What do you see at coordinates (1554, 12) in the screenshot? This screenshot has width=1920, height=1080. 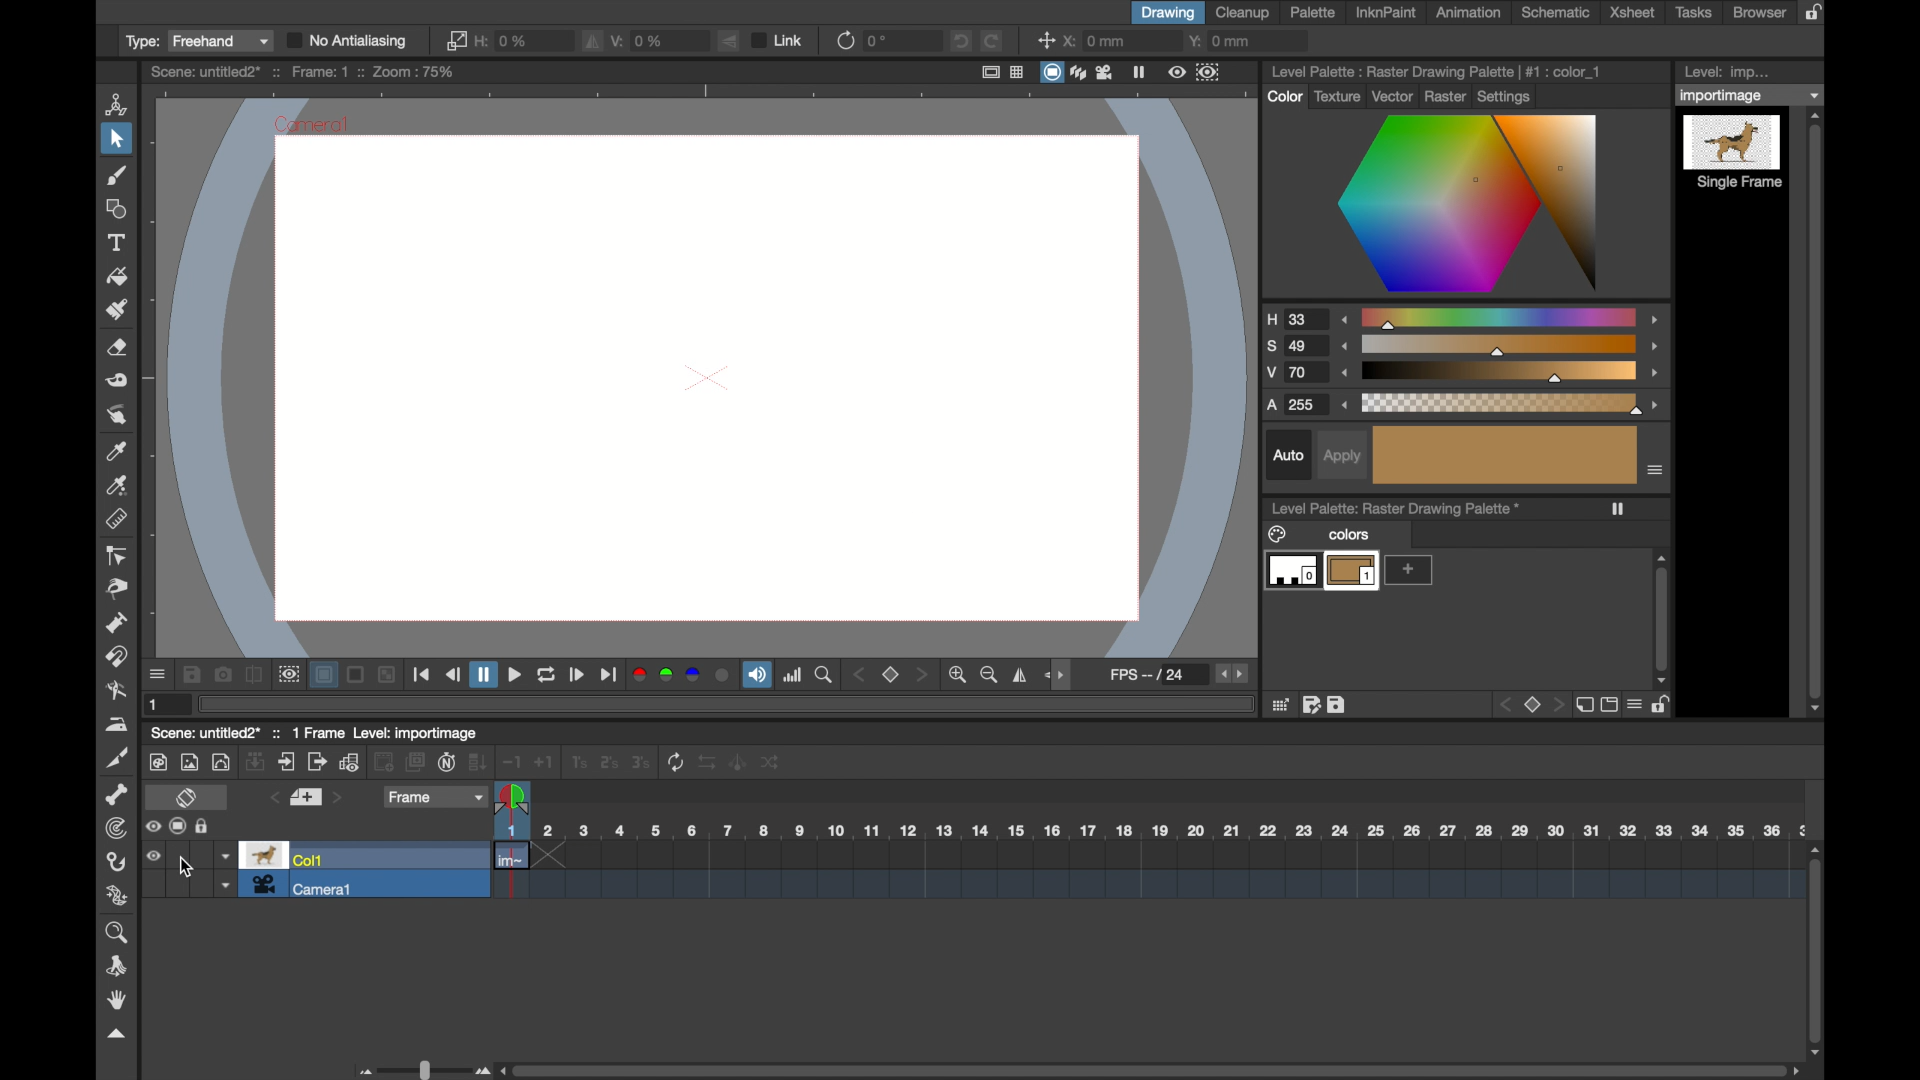 I see `schematic` at bounding box center [1554, 12].